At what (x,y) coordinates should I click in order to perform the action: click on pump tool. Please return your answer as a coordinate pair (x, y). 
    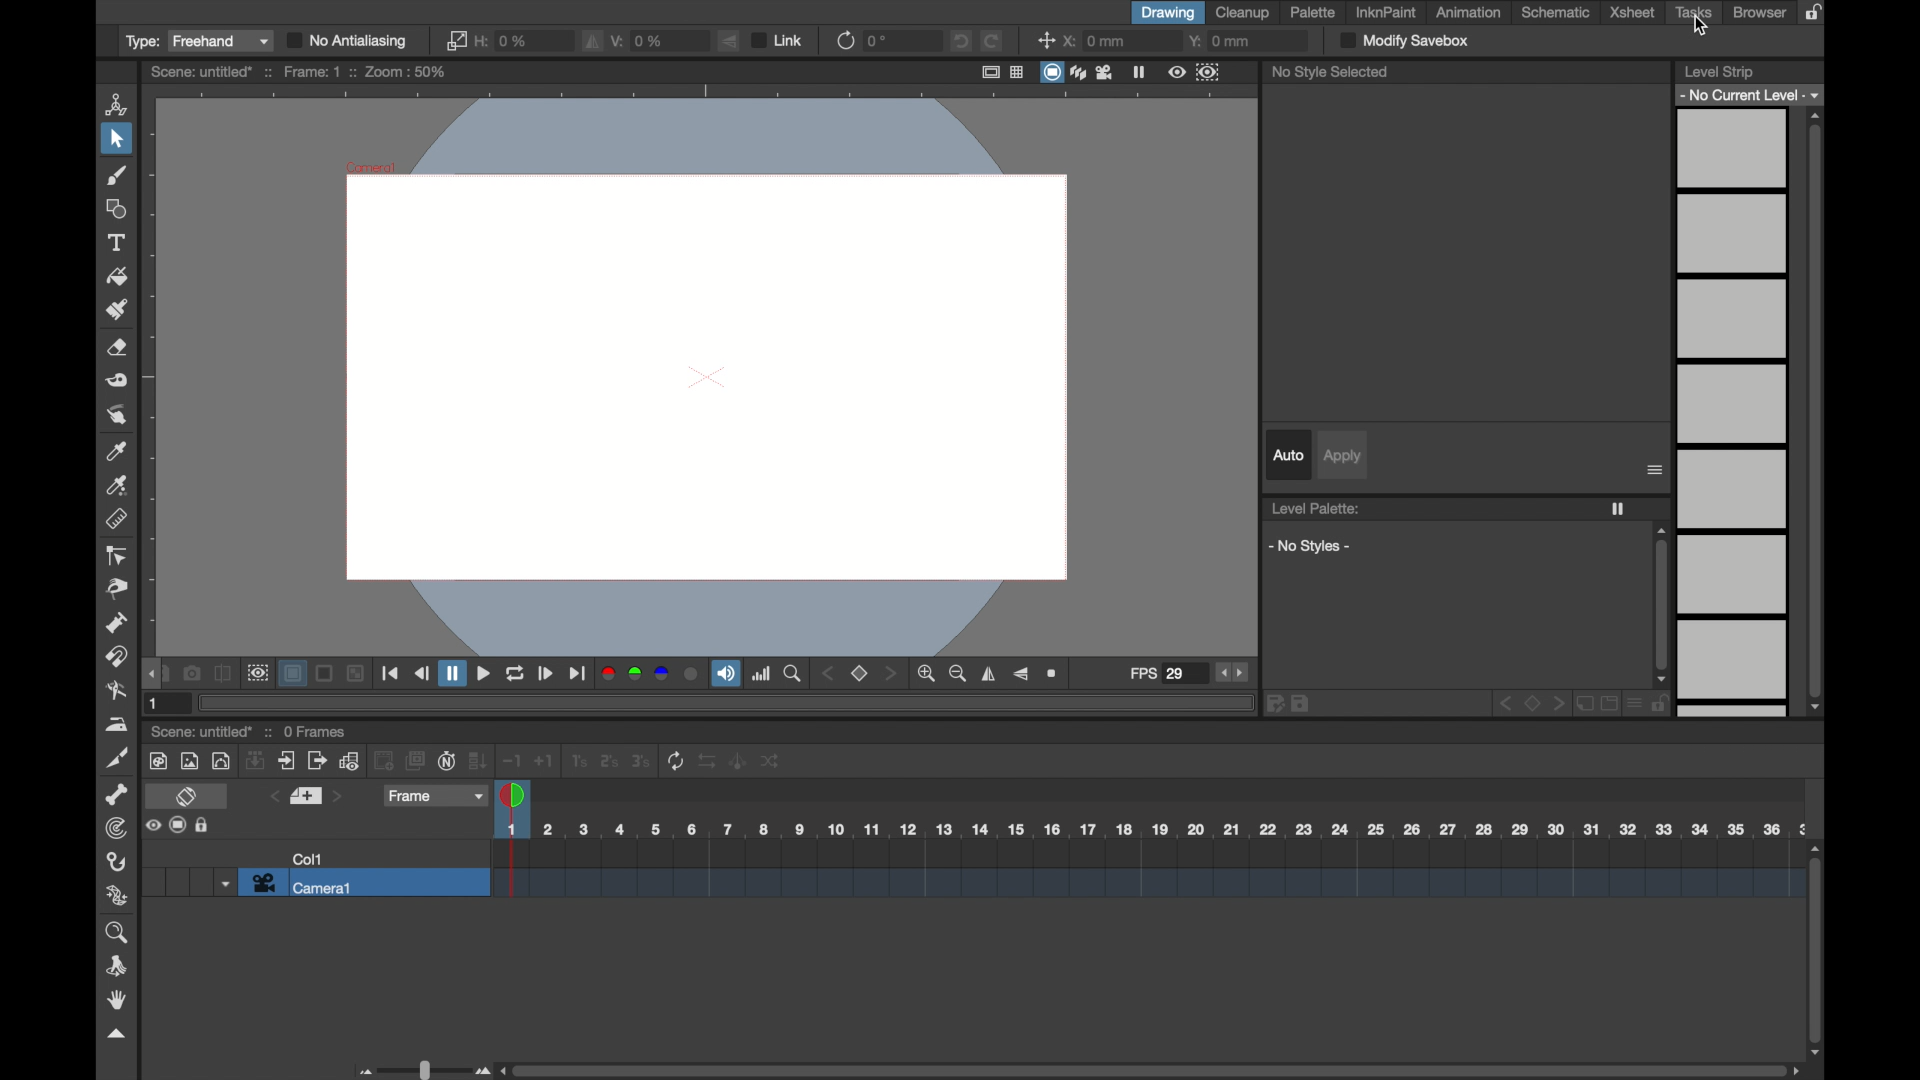
    Looking at the image, I should click on (116, 623).